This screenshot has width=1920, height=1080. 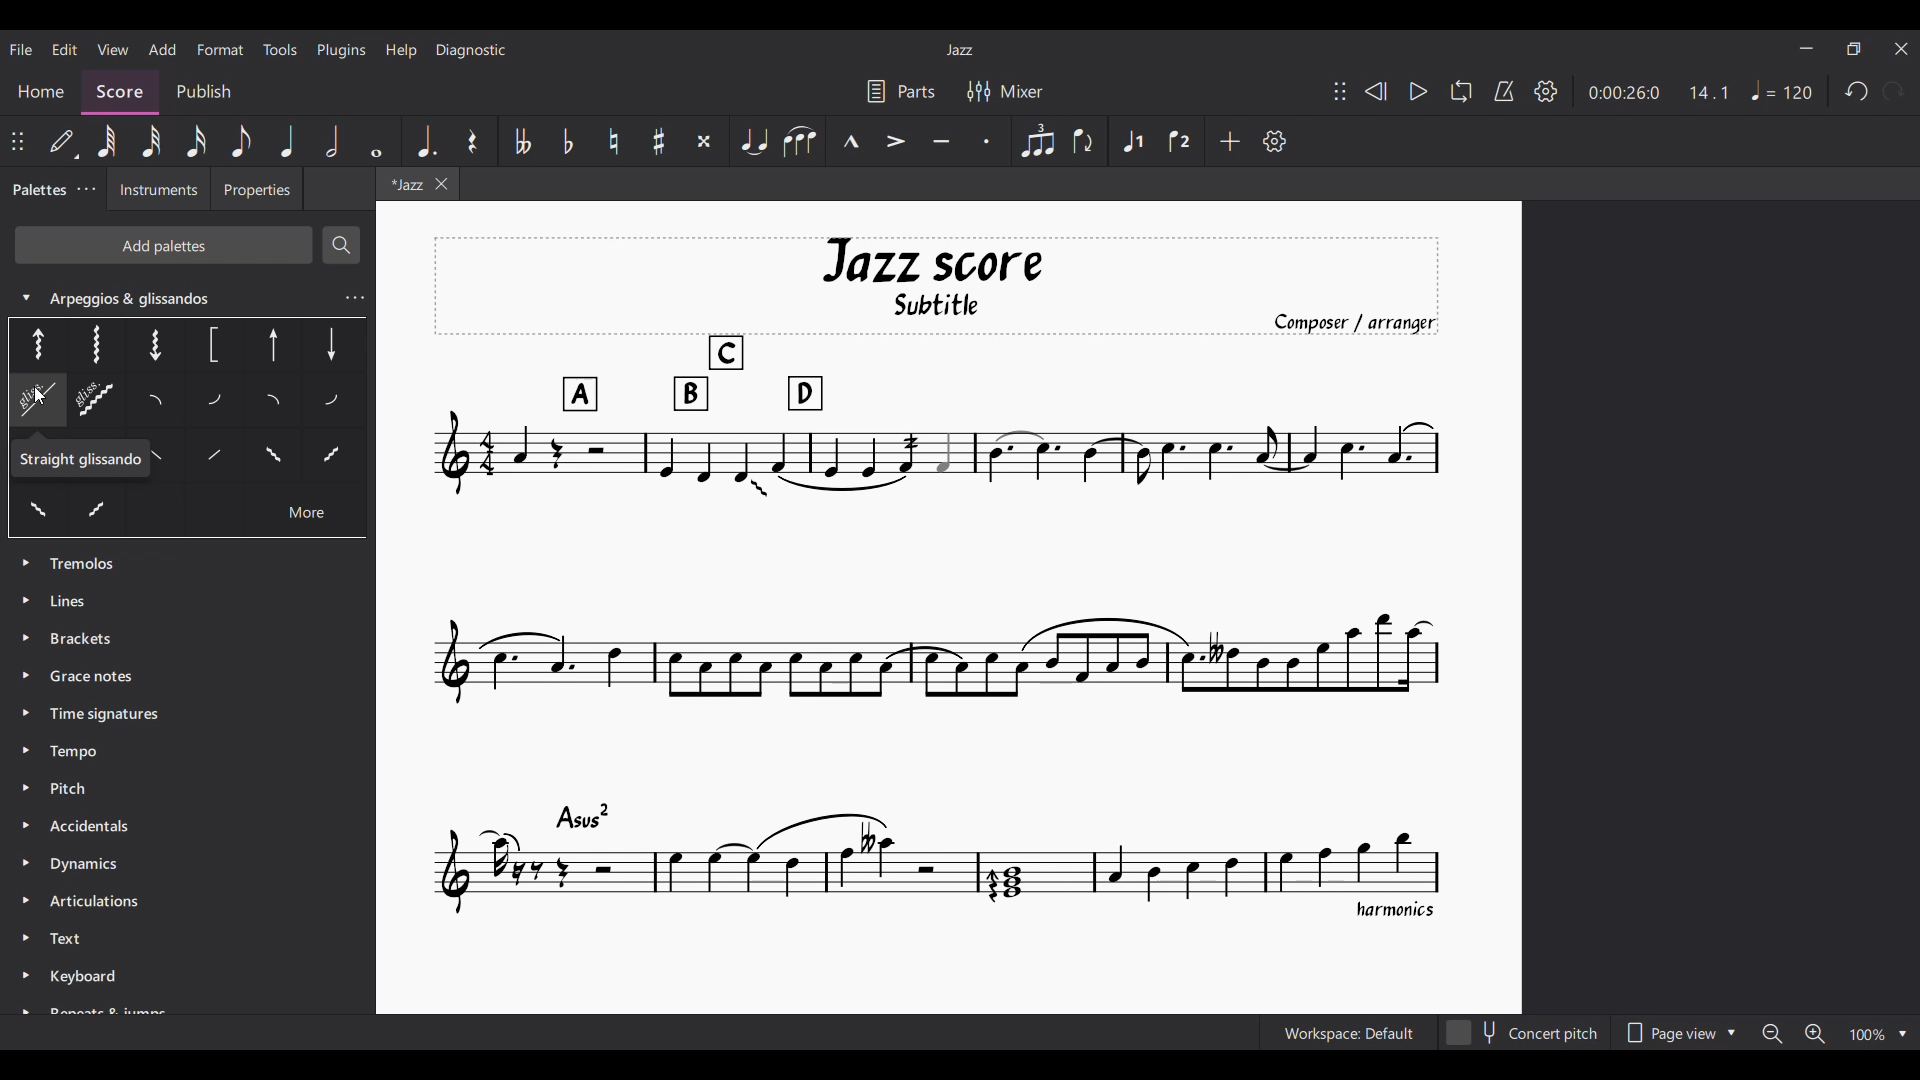 I want to click on 8th note, so click(x=243, y=141).